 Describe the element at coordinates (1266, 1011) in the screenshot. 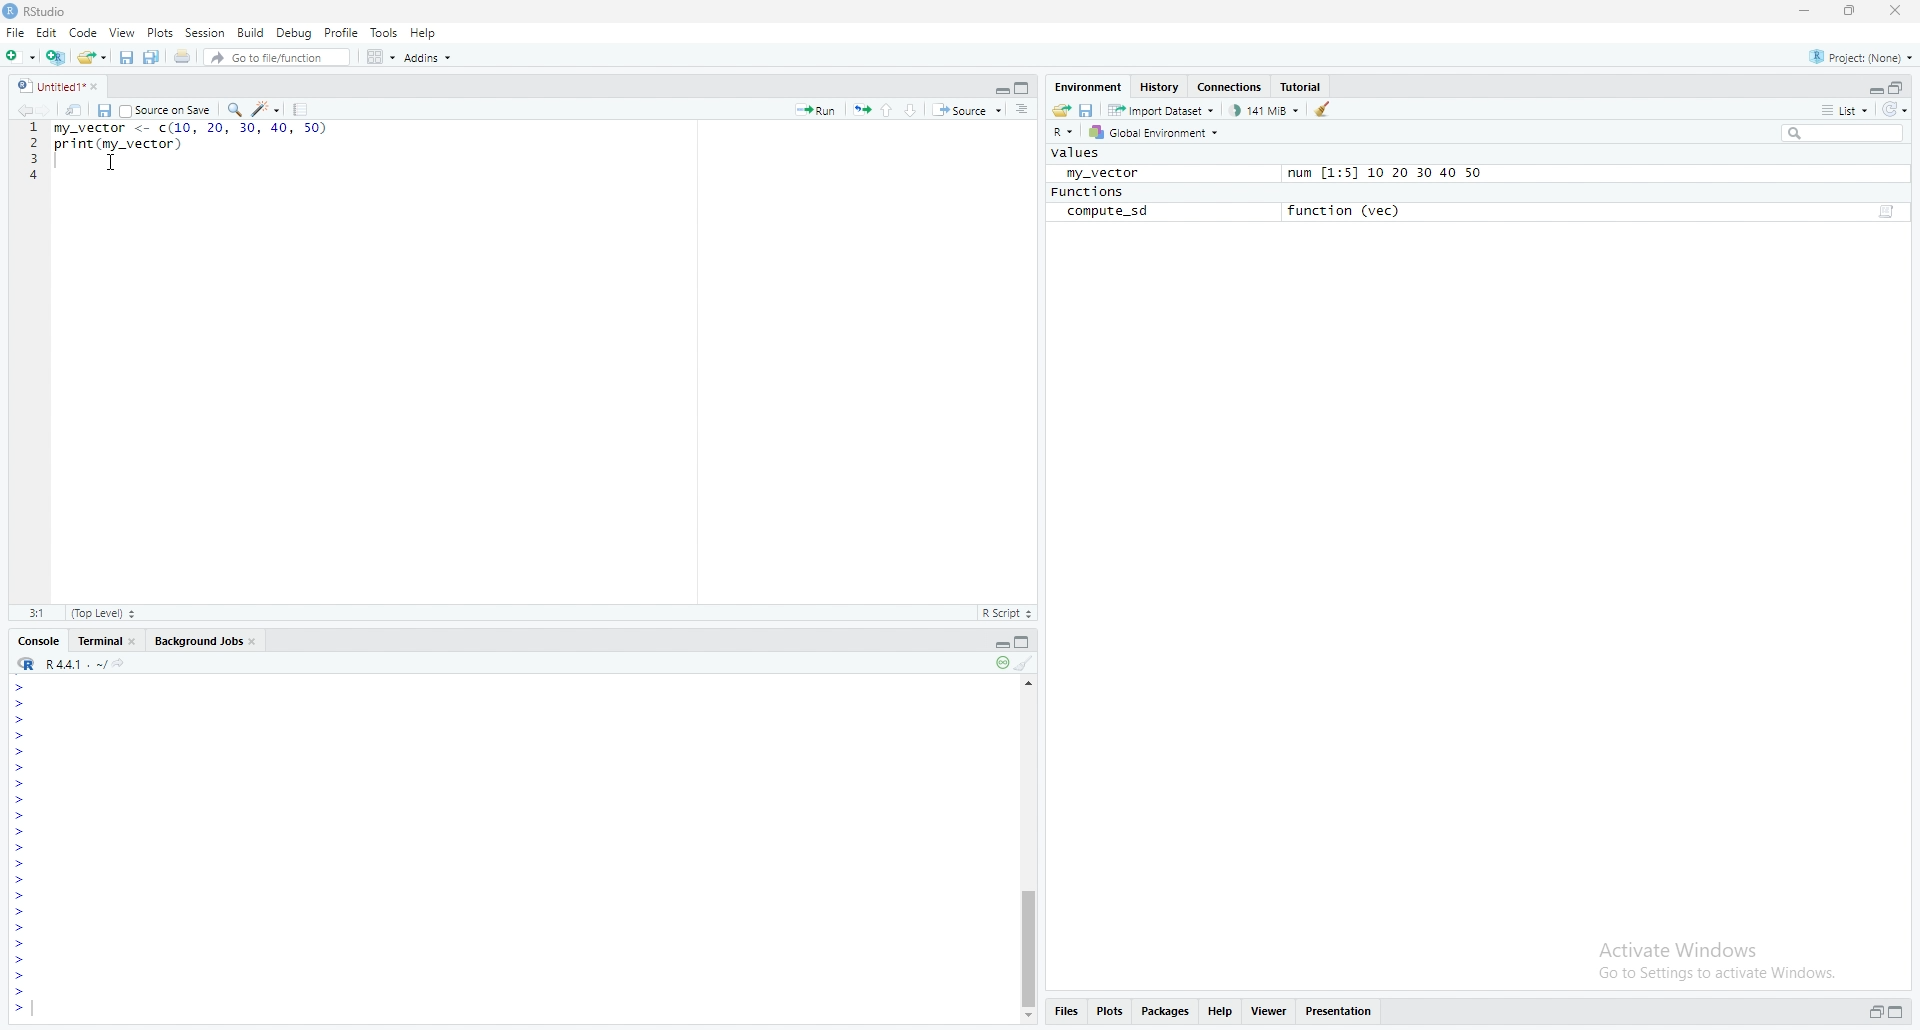

I see `Viewer` at that location.